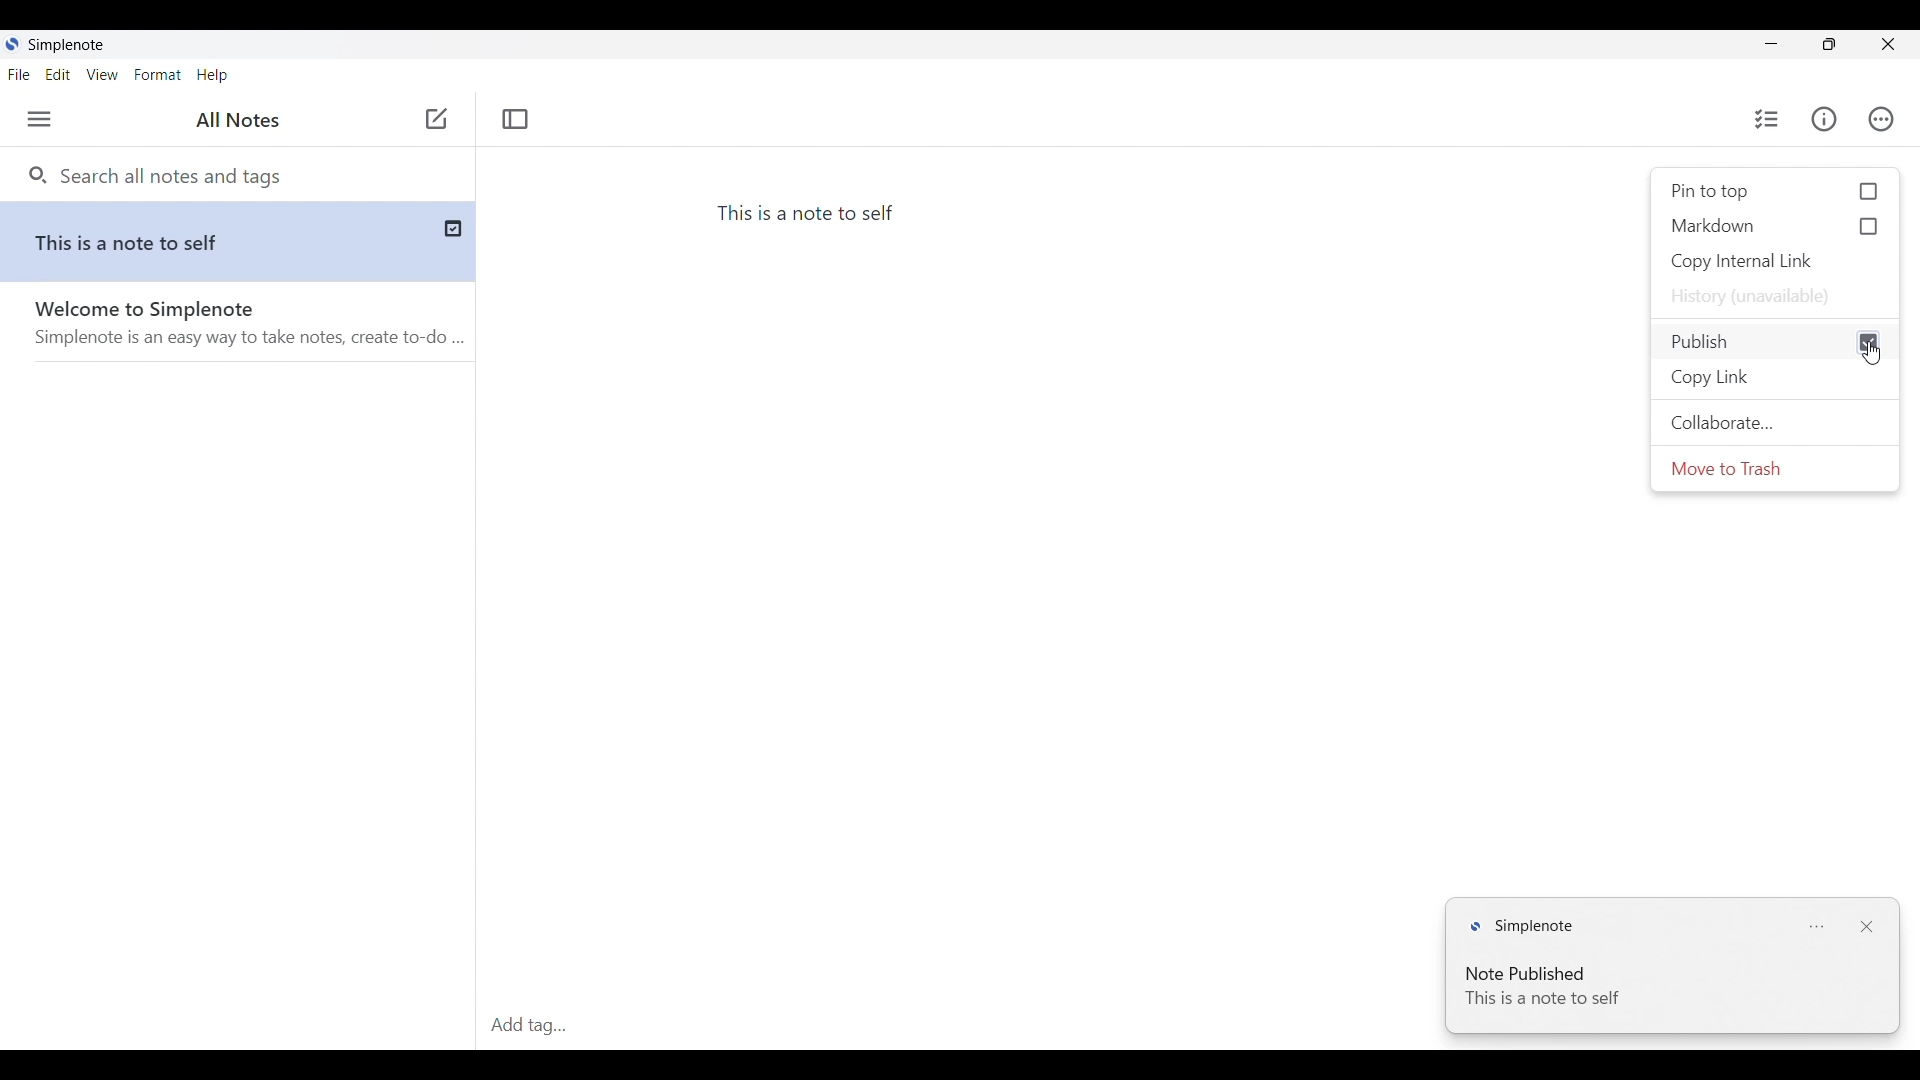 The image size is (1920, 1080). Describe the element at coordinates (462, 227) in the screenshot. I see `published` at that location.